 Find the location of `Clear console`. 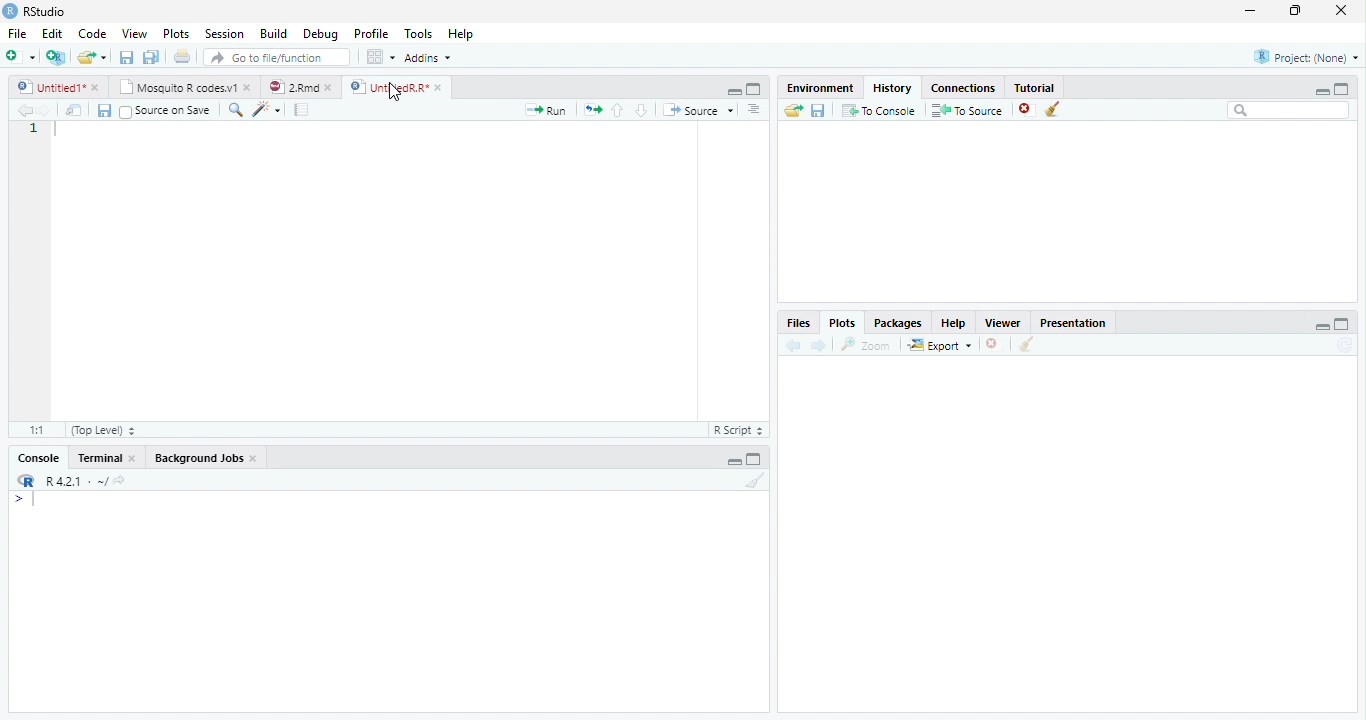

Clear console is located at coordinates (756, 480).